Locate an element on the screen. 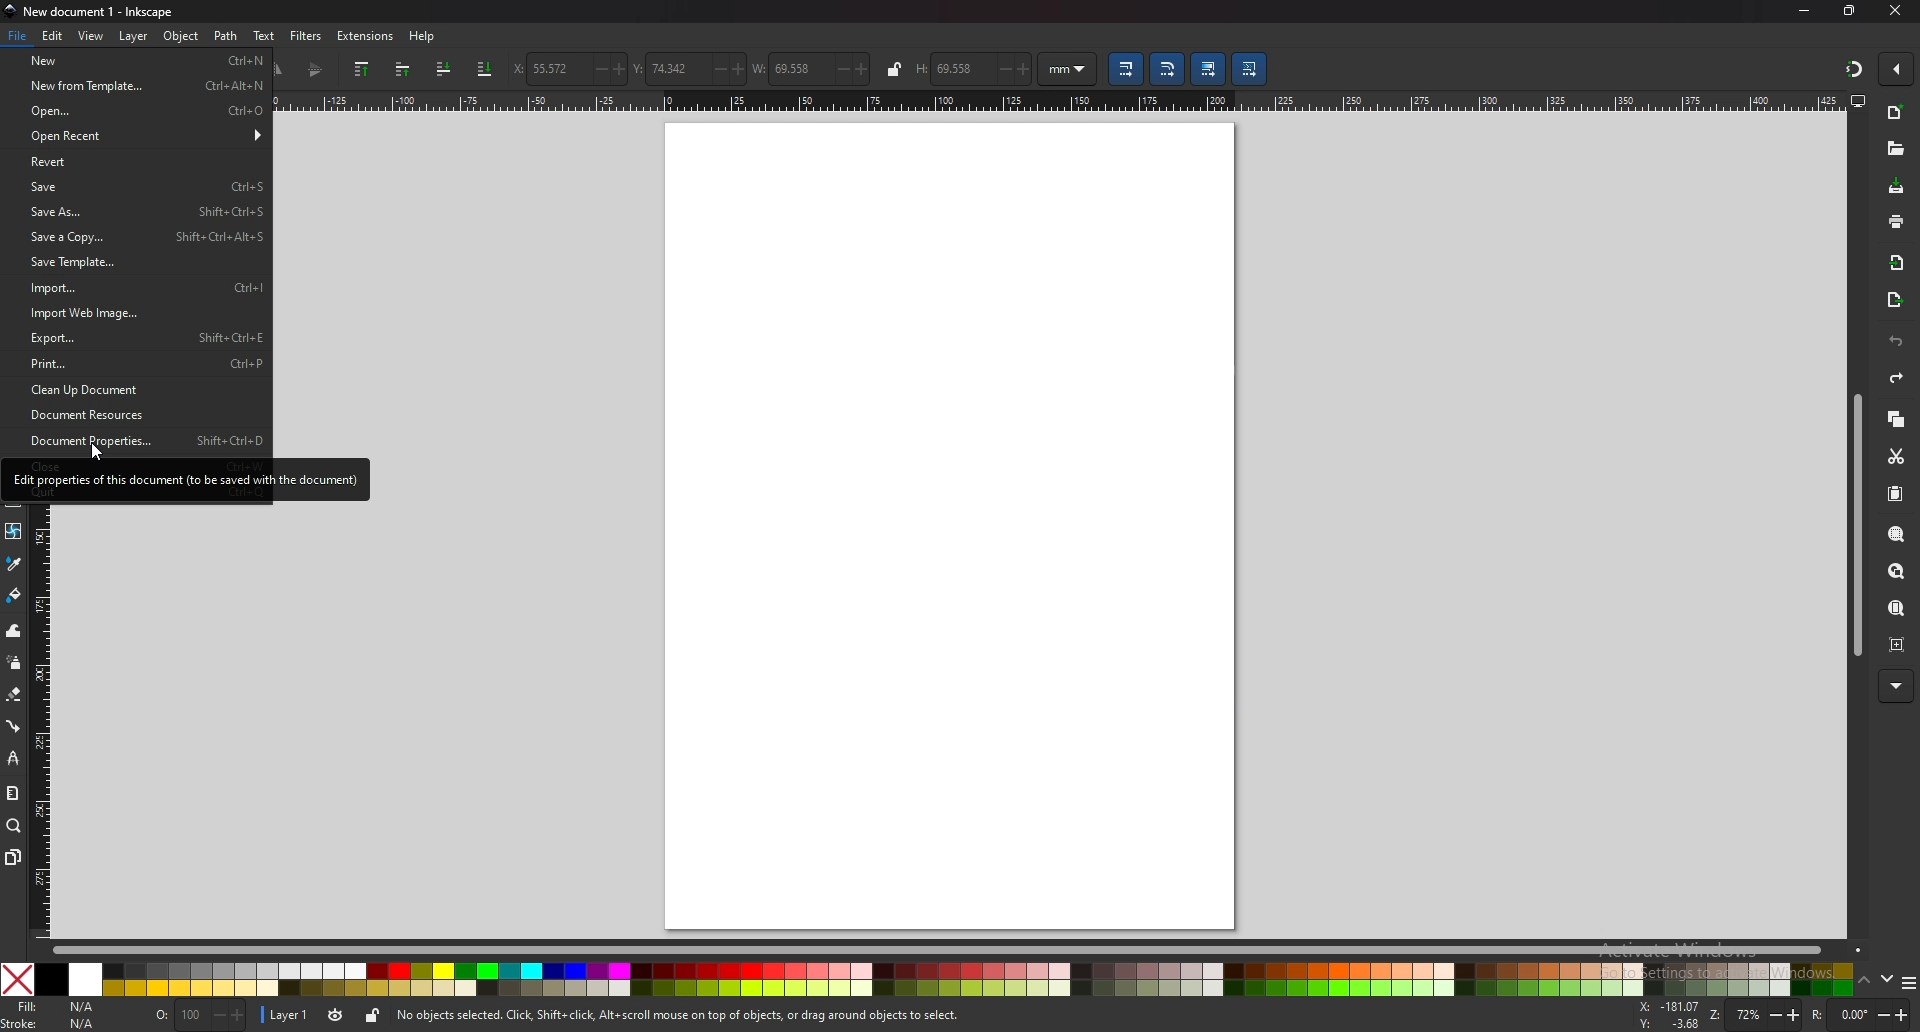 The width and height of the screenshot is (1920, 1032). raise selection to top is located at coordinates (362, 69).